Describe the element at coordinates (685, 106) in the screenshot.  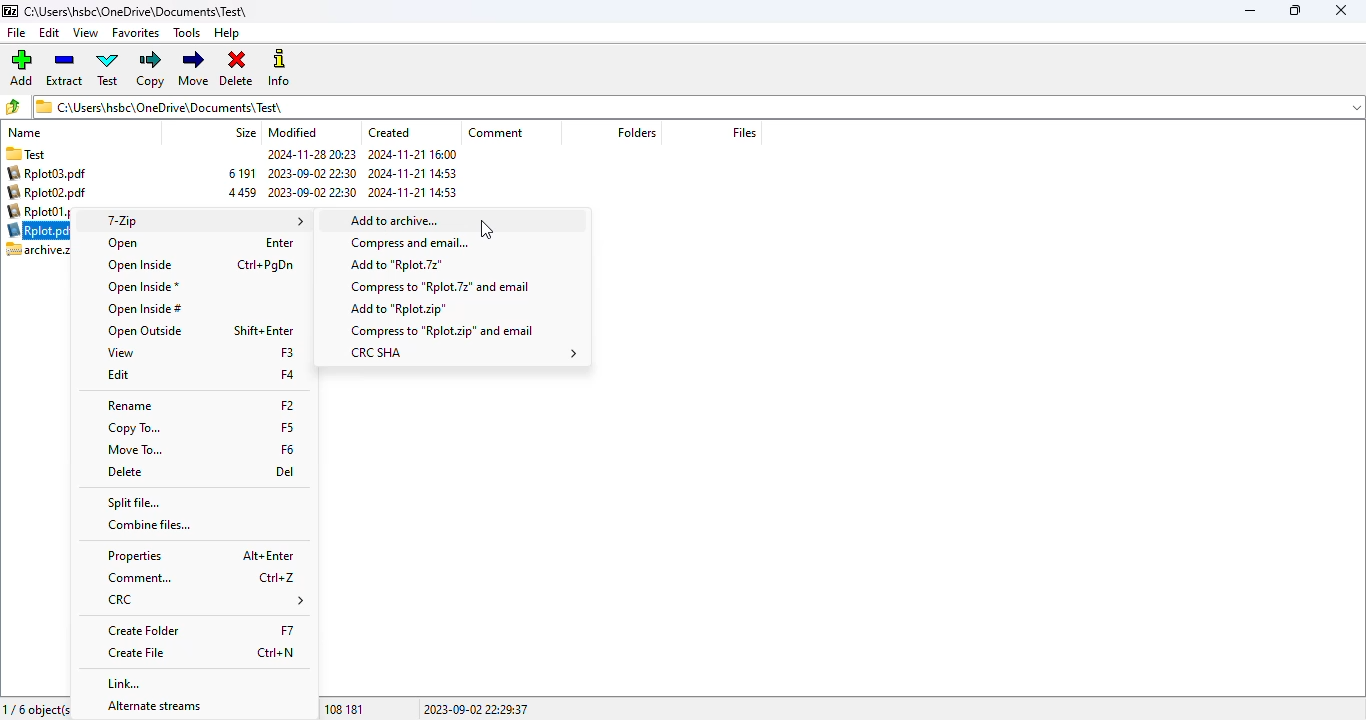
I see `current folder` at that location.